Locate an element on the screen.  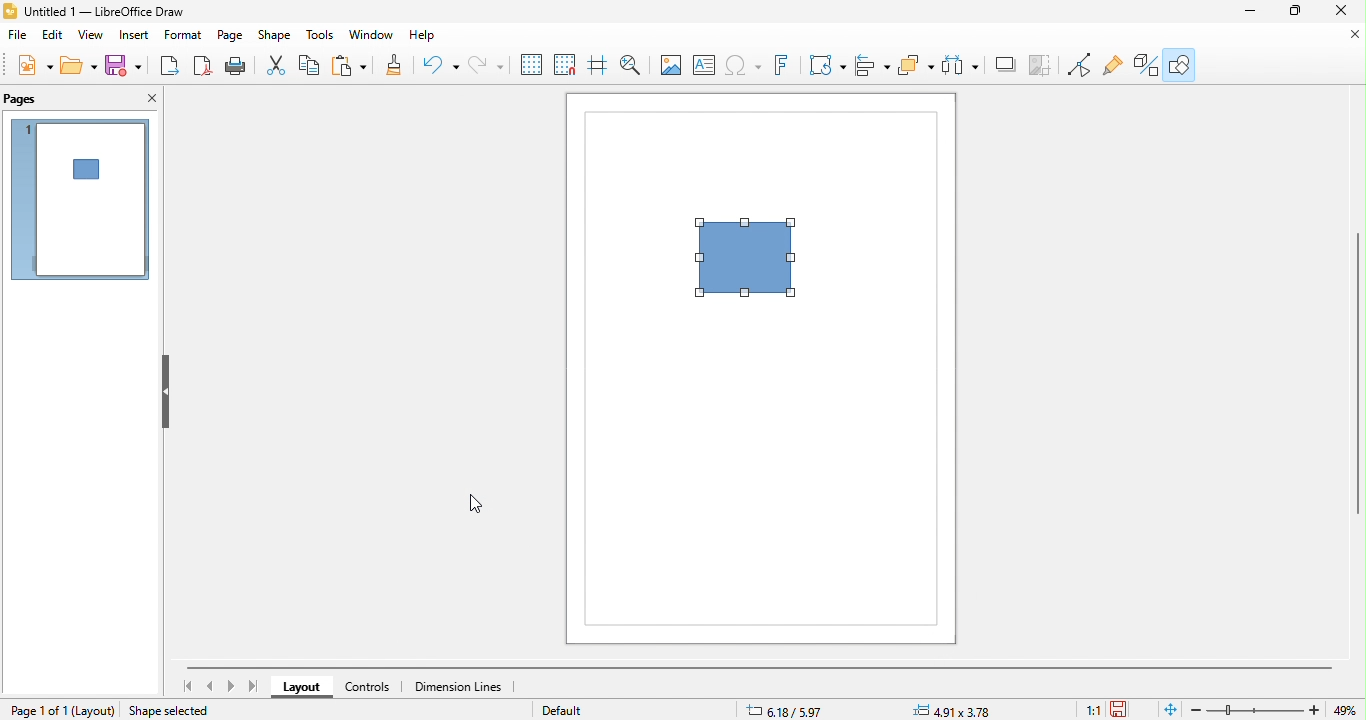
select at least three object to distribute is located at coordinates (917, 65).